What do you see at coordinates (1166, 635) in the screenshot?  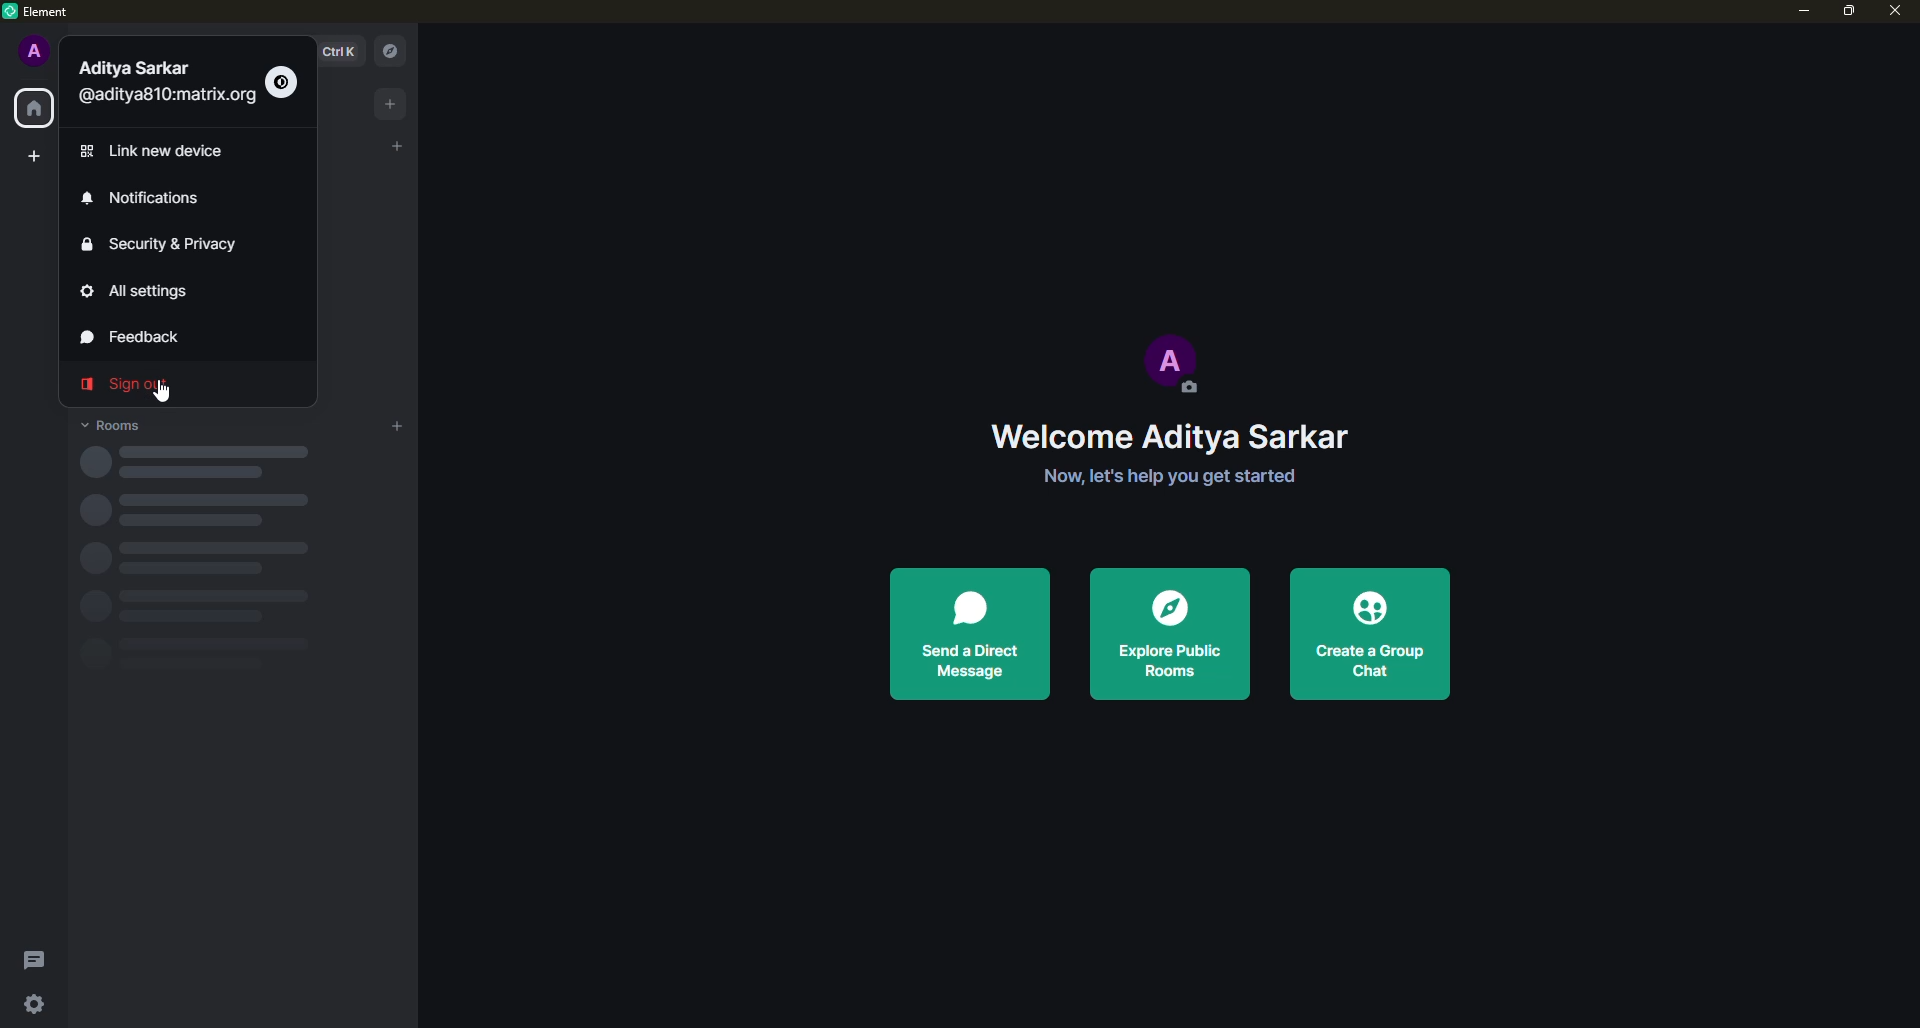 I see `explore public rooms` at bounding box center [1166, 635].